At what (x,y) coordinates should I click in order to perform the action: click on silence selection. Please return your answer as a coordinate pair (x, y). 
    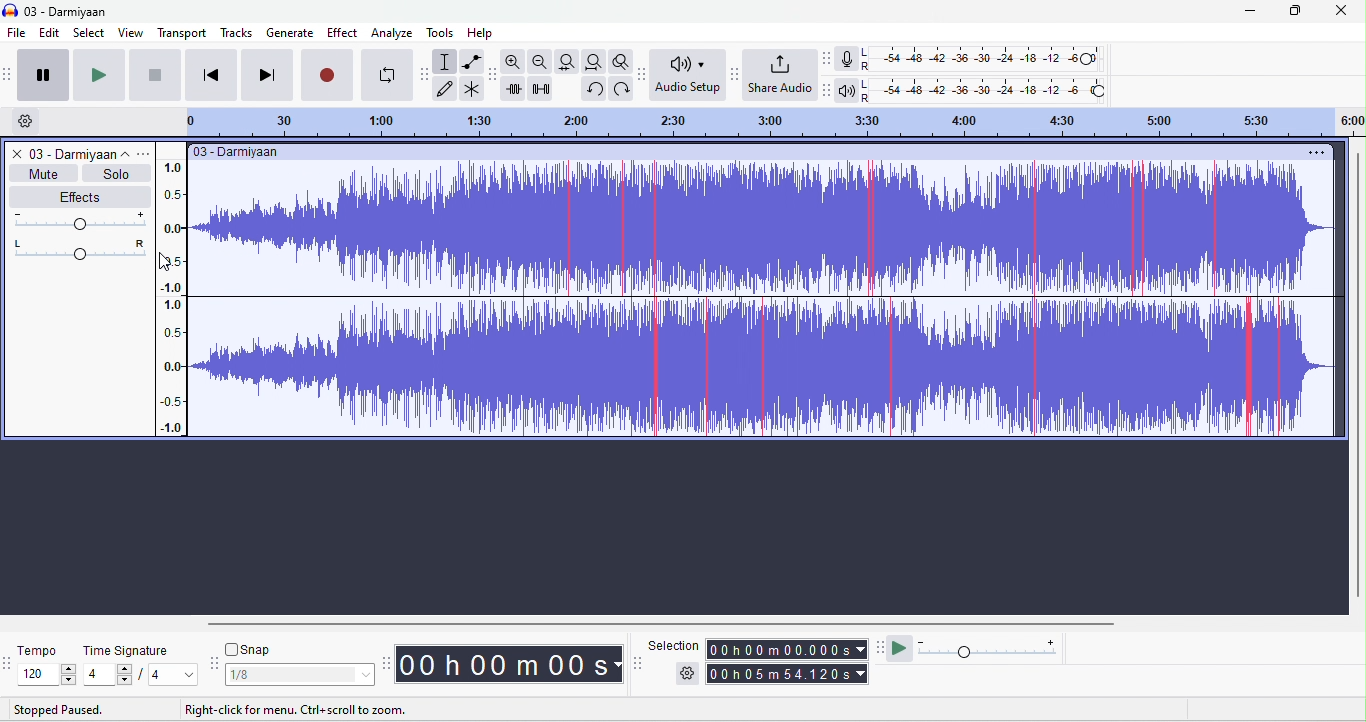
    Looking at the image, I should click on (544, 90).